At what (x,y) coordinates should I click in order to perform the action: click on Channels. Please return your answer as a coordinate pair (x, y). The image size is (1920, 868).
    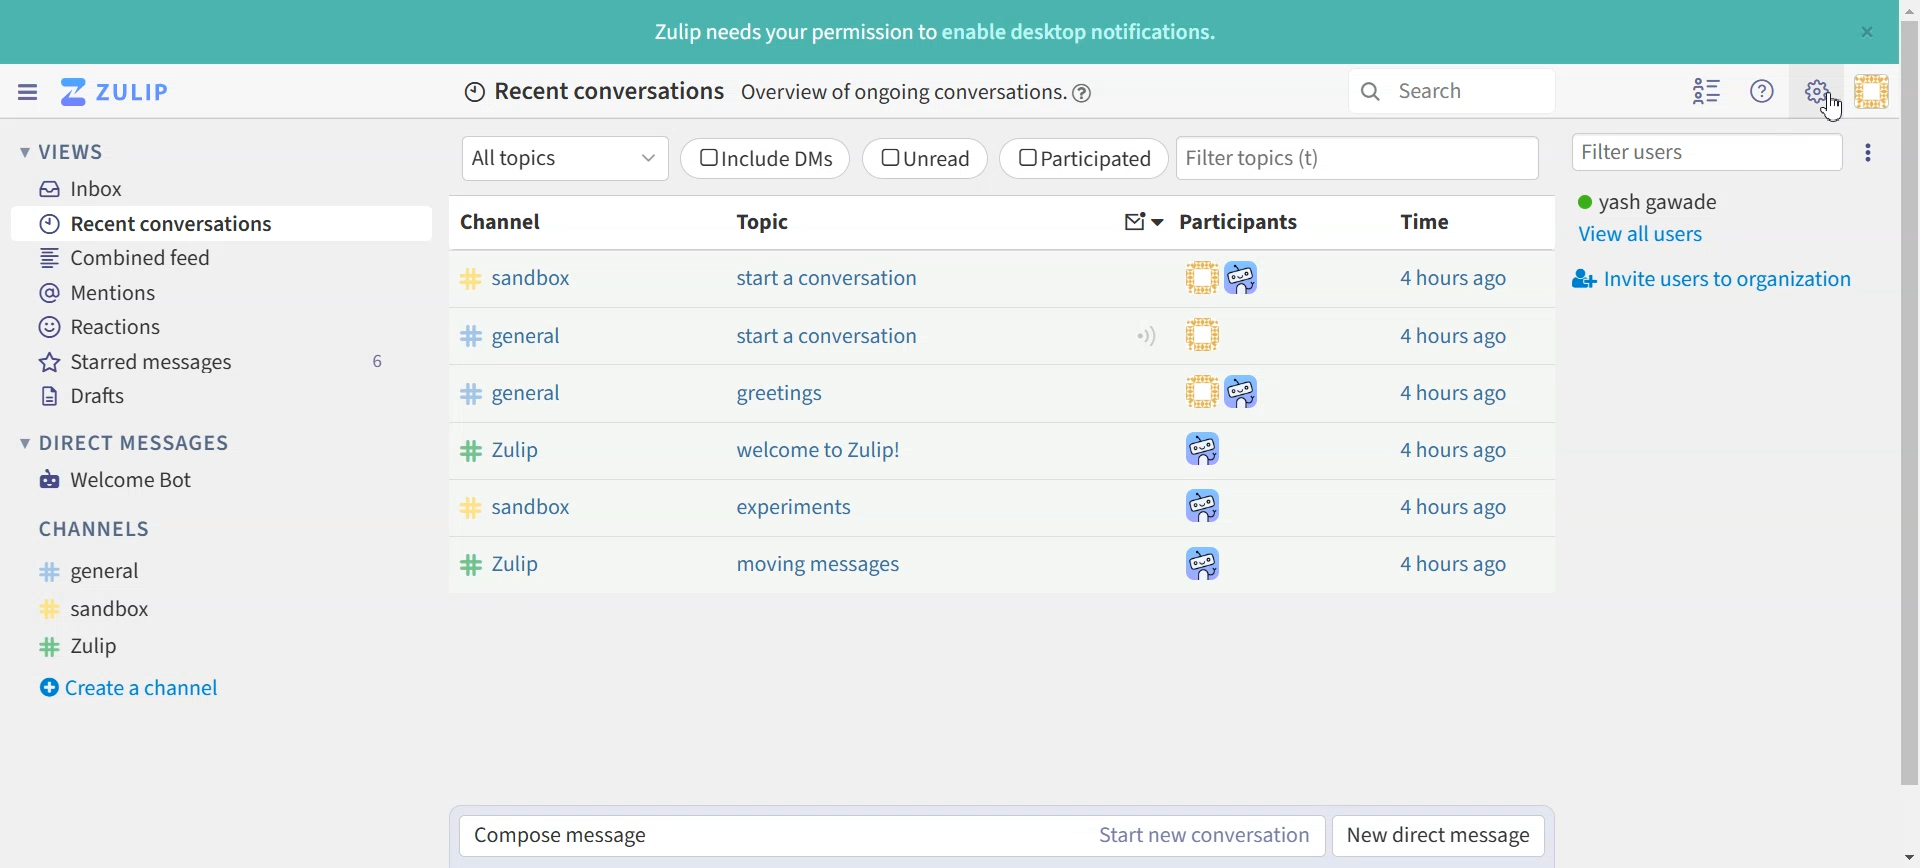
    Looking at the image, I should click on (98, 528).